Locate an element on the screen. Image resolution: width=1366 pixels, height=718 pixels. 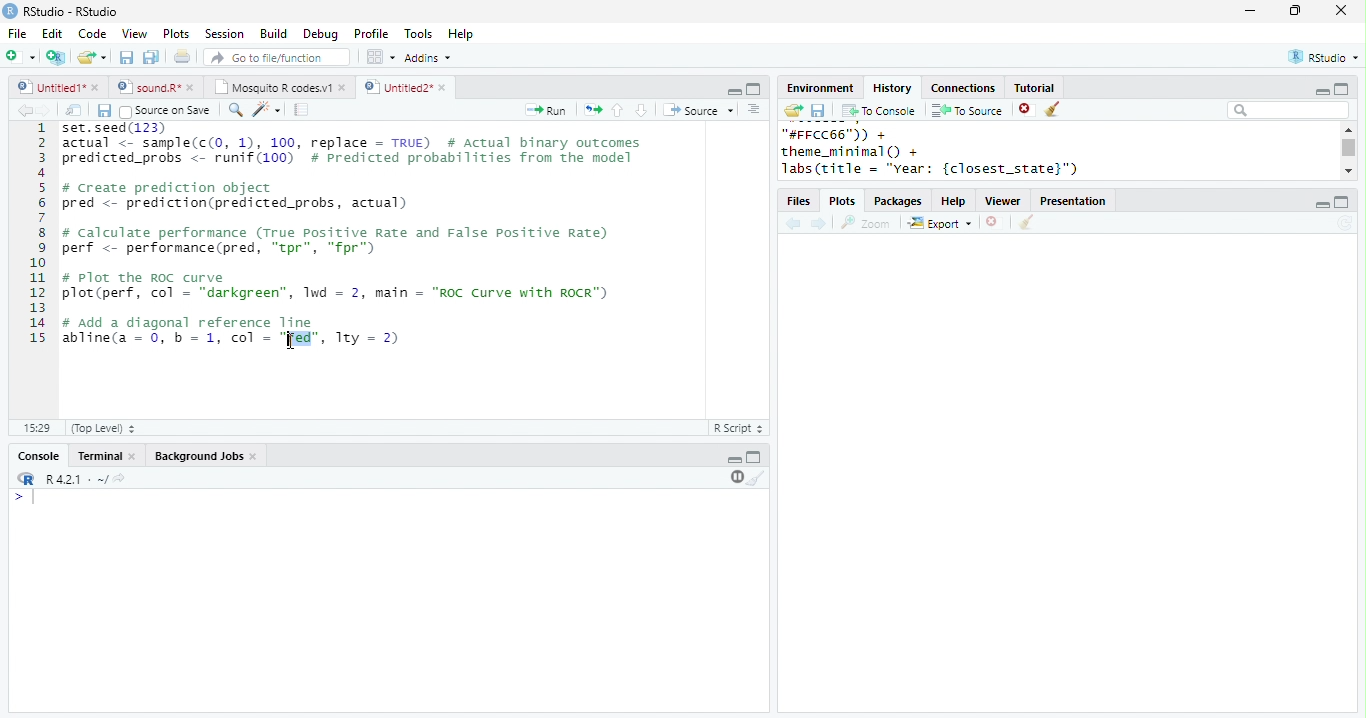
Presentation is located at coordinates (1073, 201).